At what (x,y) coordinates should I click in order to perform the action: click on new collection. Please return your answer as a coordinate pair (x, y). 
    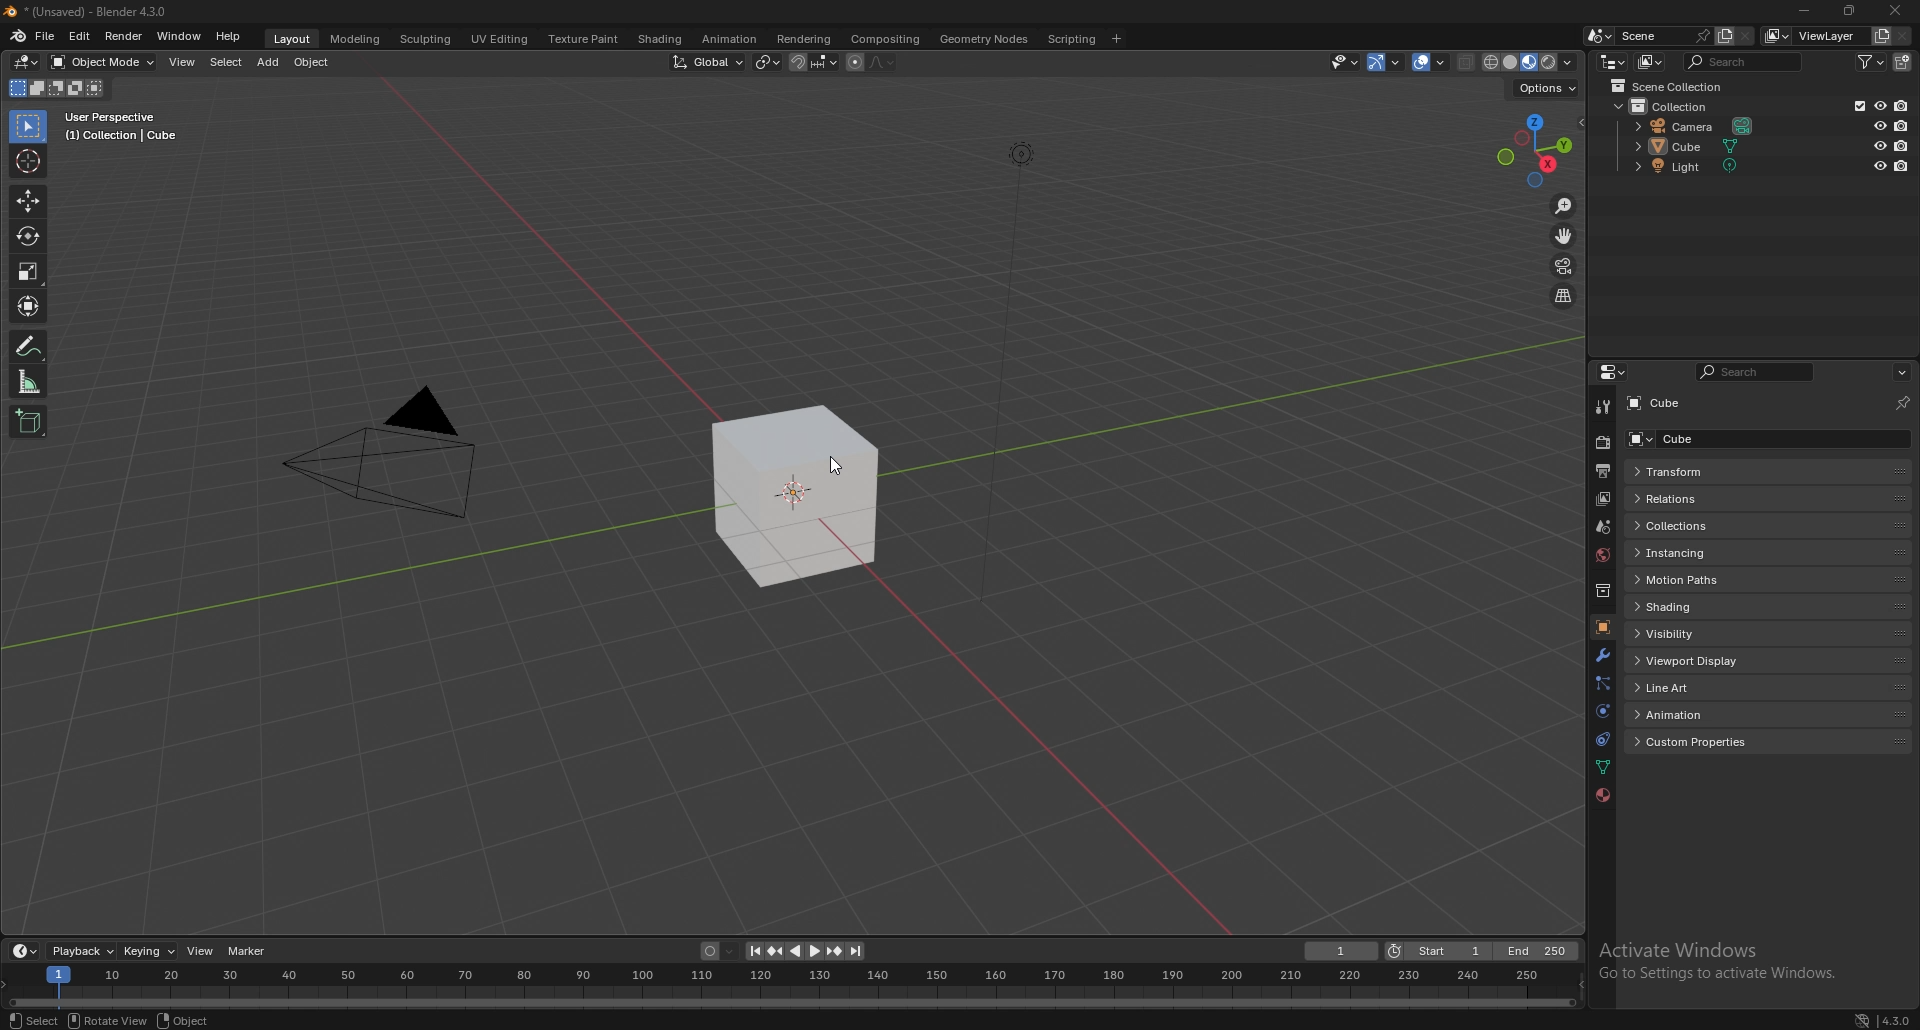
    Looking at the image, I should click on (1902, 62).